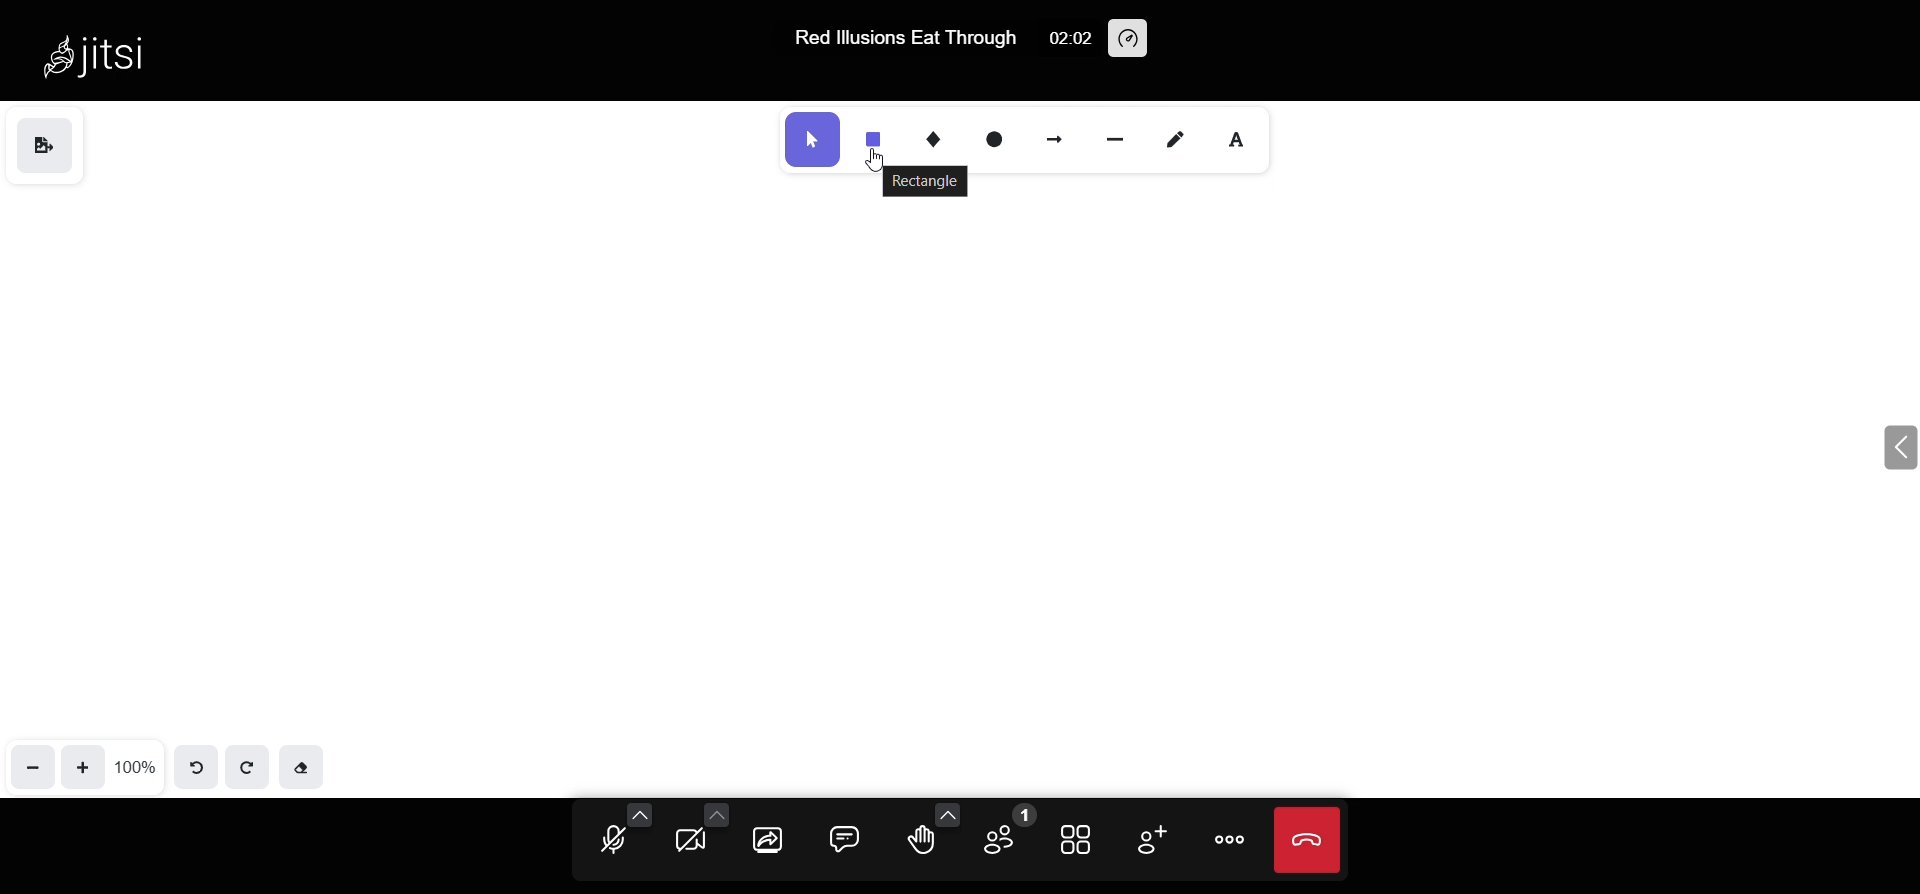  What do you see at coordinates (942, 455) in the screenshot?
I see `whiteboard` at bounding box center [942, 455].